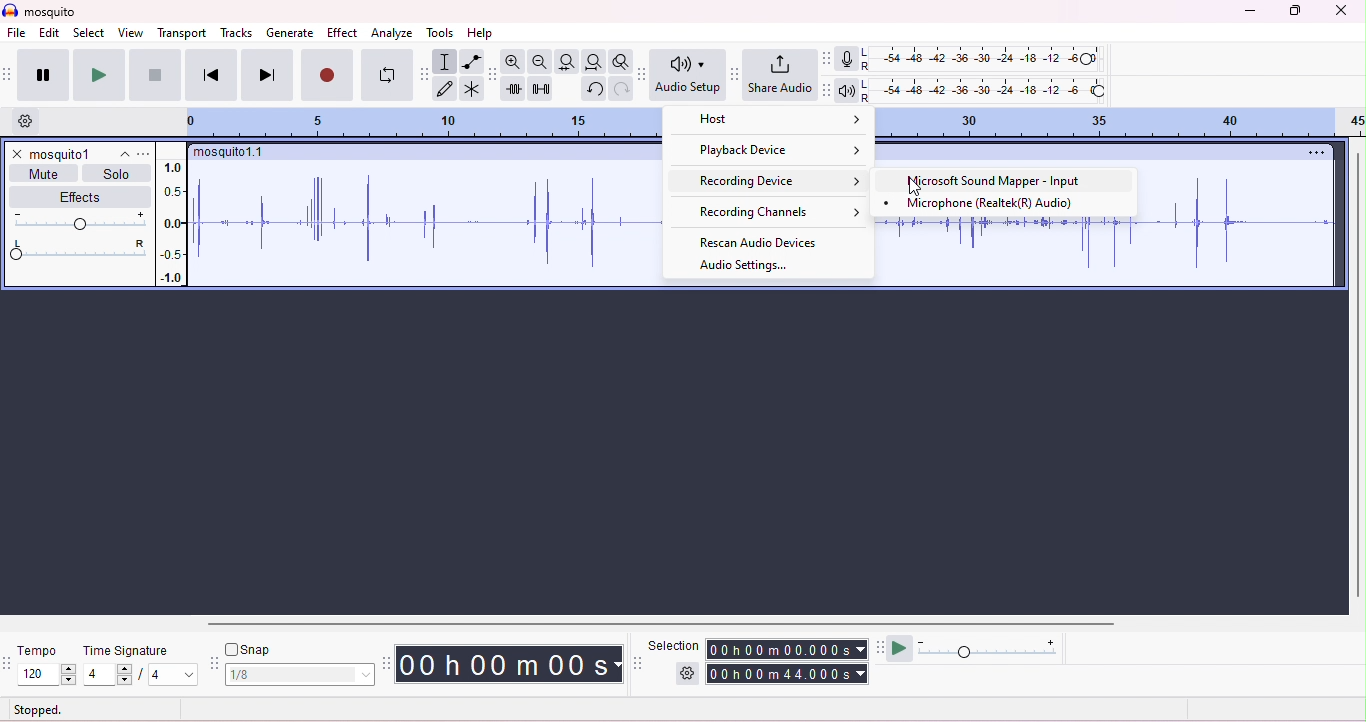 Image resolution: width=1366 pixels, height=722 pixels. What do you see at coordinates (267, 74) in the screenshot?
I see `next` at bounding box center [267, 74].